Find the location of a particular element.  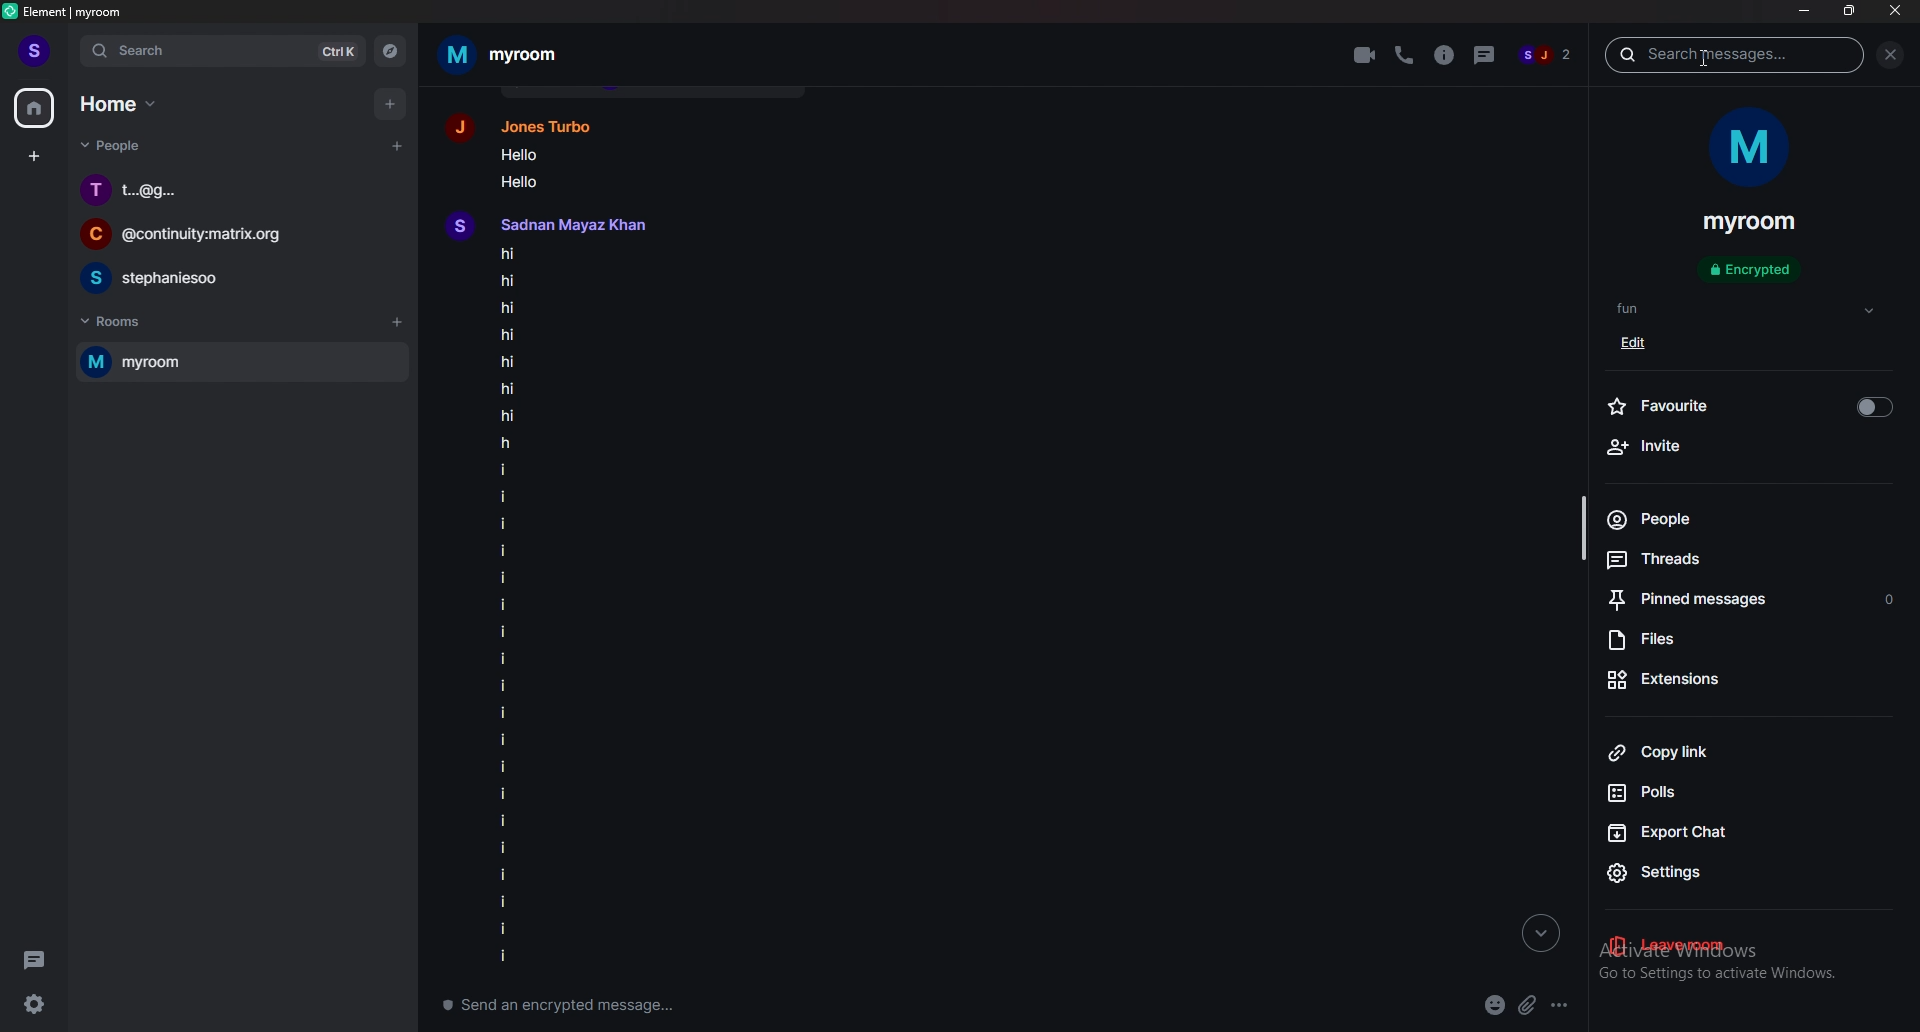

threads is located at coordinates (38, 960).